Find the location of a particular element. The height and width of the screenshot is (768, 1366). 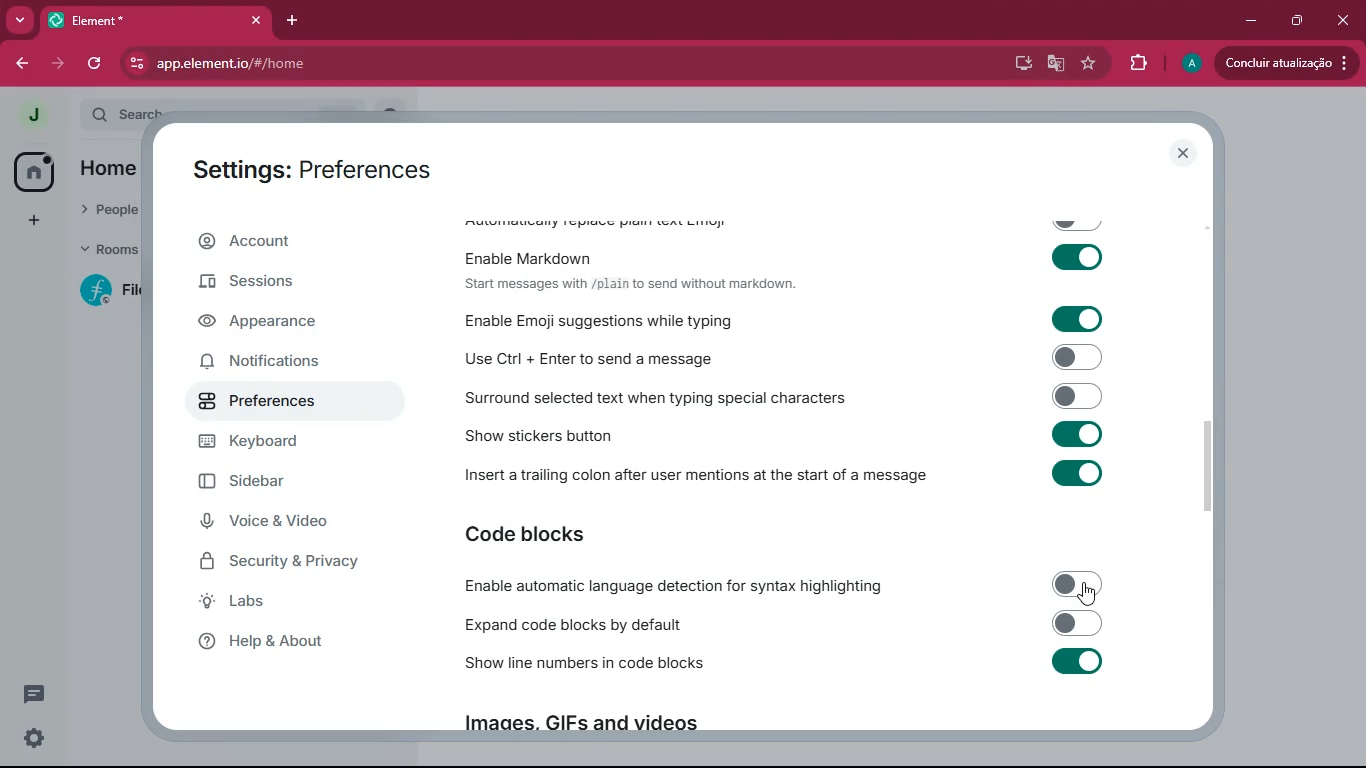

voice & video is located at coordinates (285, 522).